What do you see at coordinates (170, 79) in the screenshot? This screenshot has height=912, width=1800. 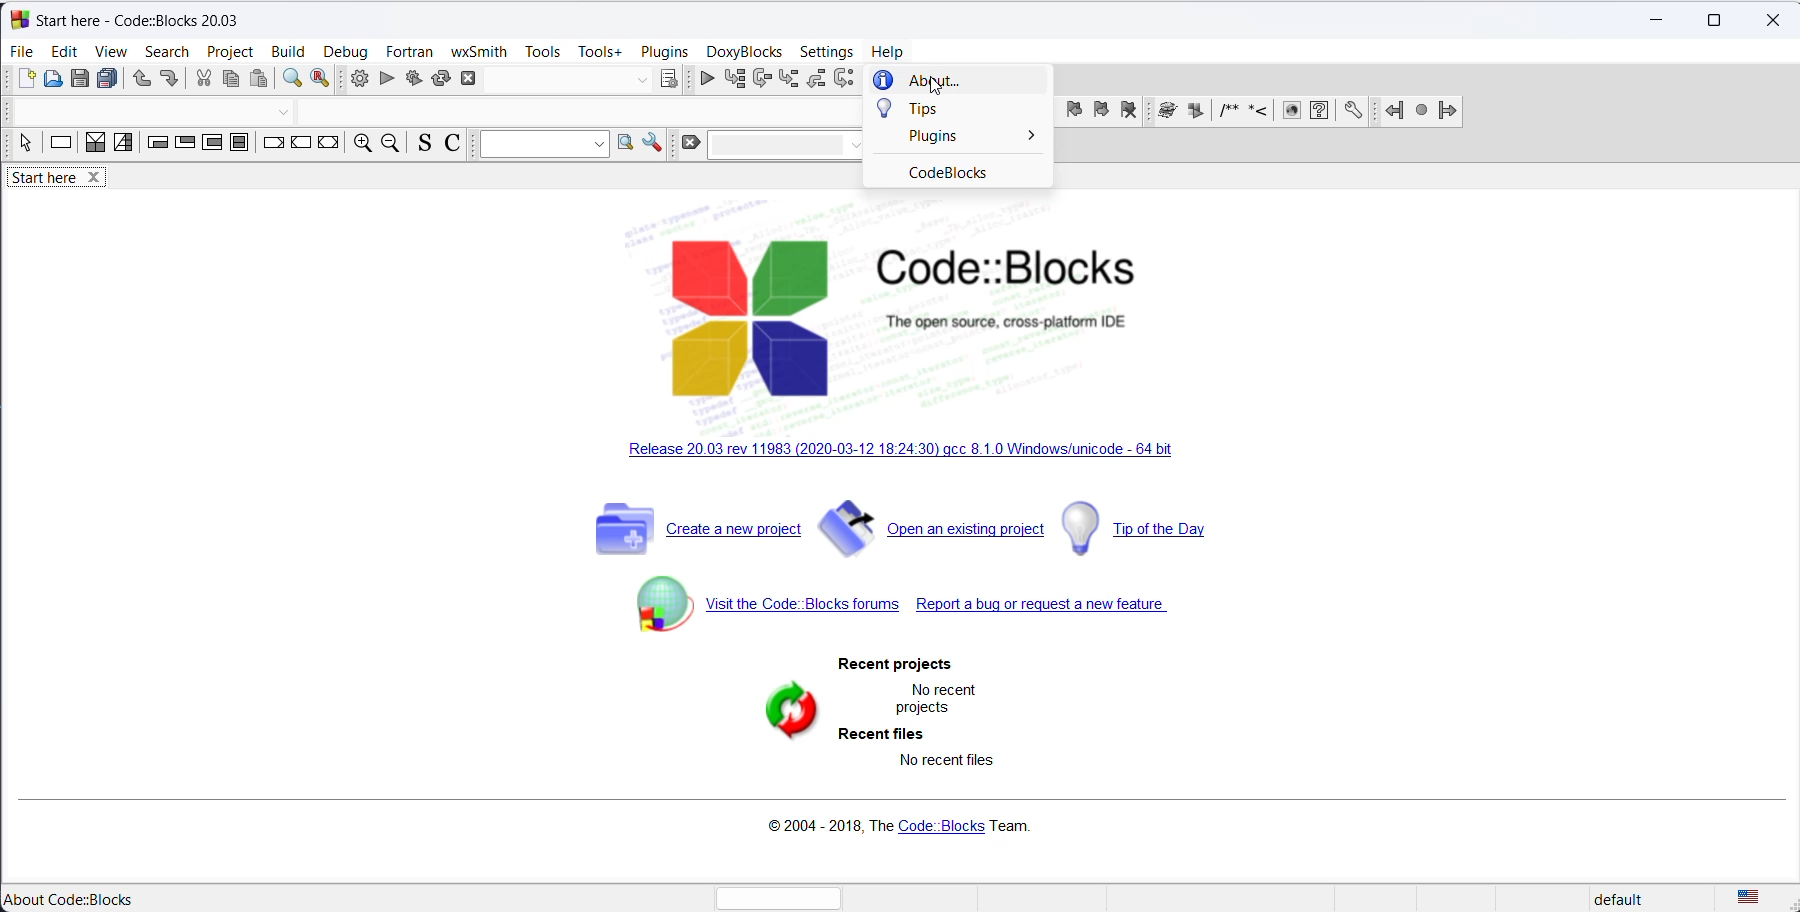 I see `redo` at bounding box center [170, 79].